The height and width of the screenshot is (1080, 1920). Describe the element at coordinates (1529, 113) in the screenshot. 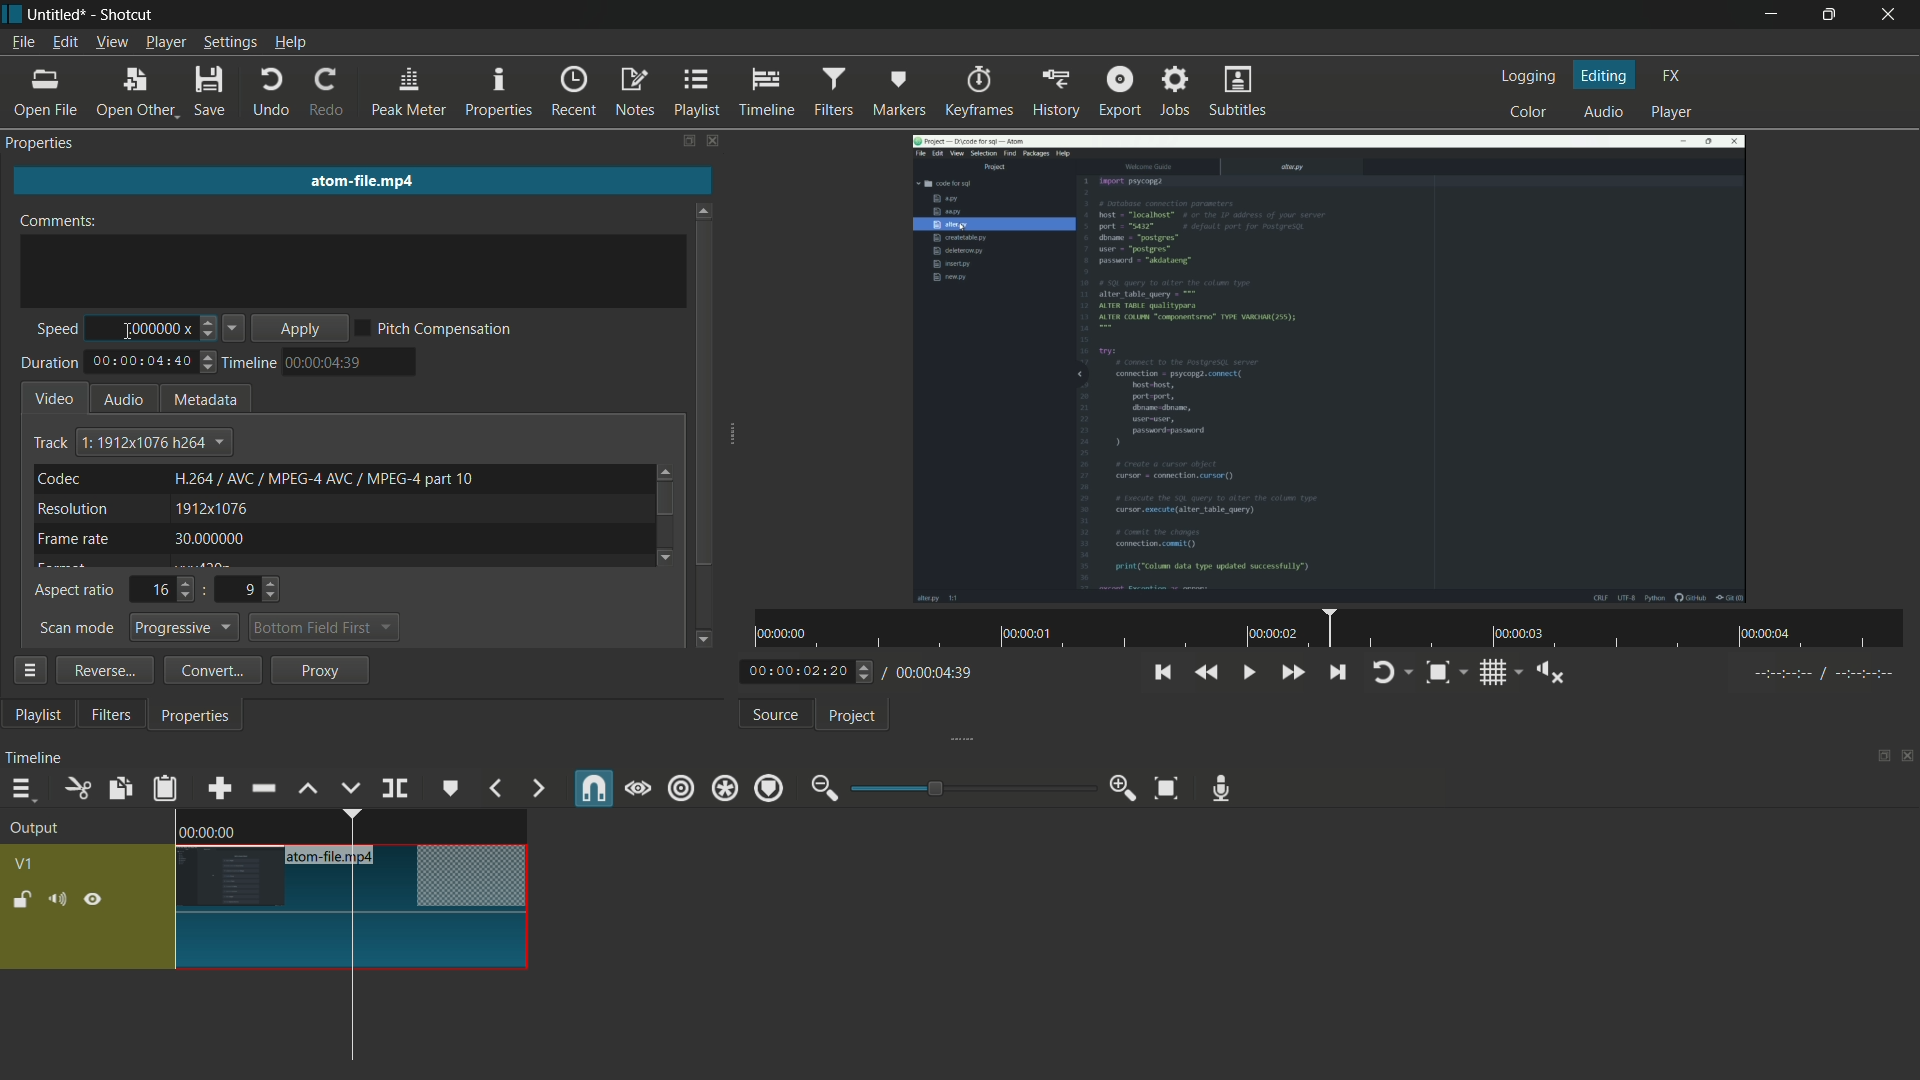

I see `color` at that location.